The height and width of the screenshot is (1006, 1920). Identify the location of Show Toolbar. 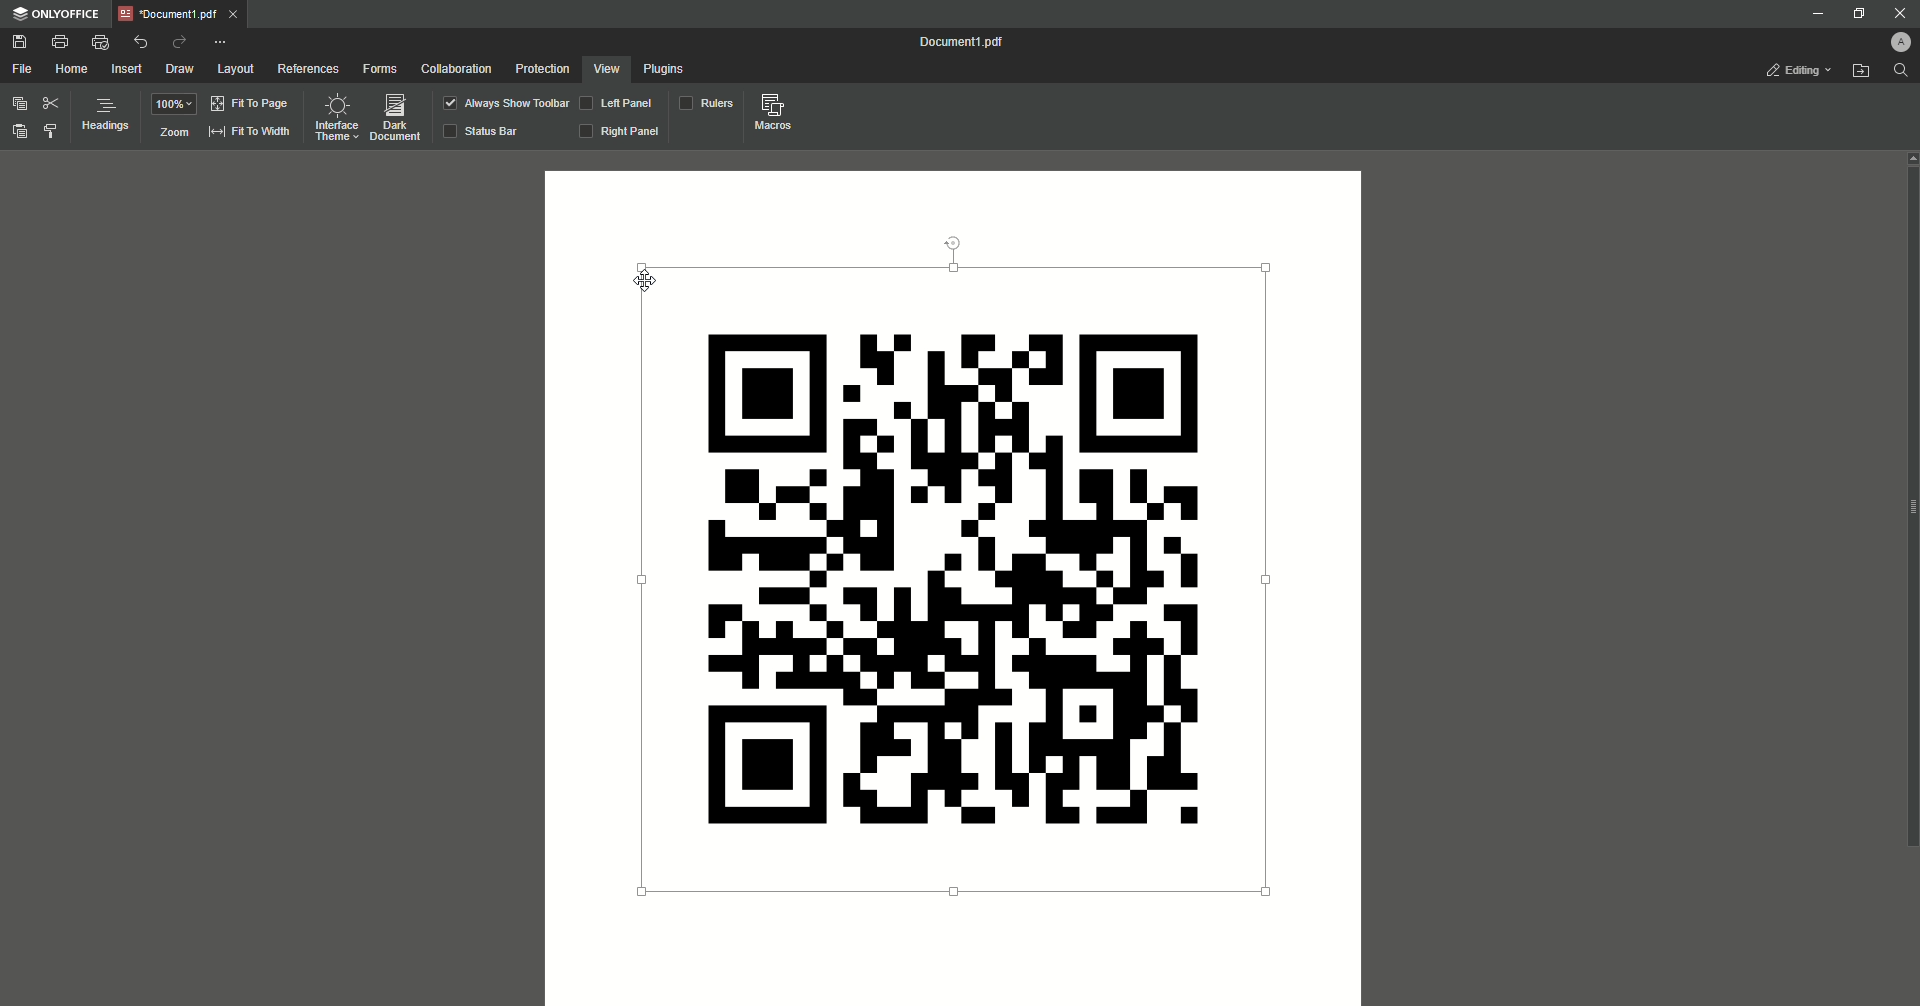
(505, 102).